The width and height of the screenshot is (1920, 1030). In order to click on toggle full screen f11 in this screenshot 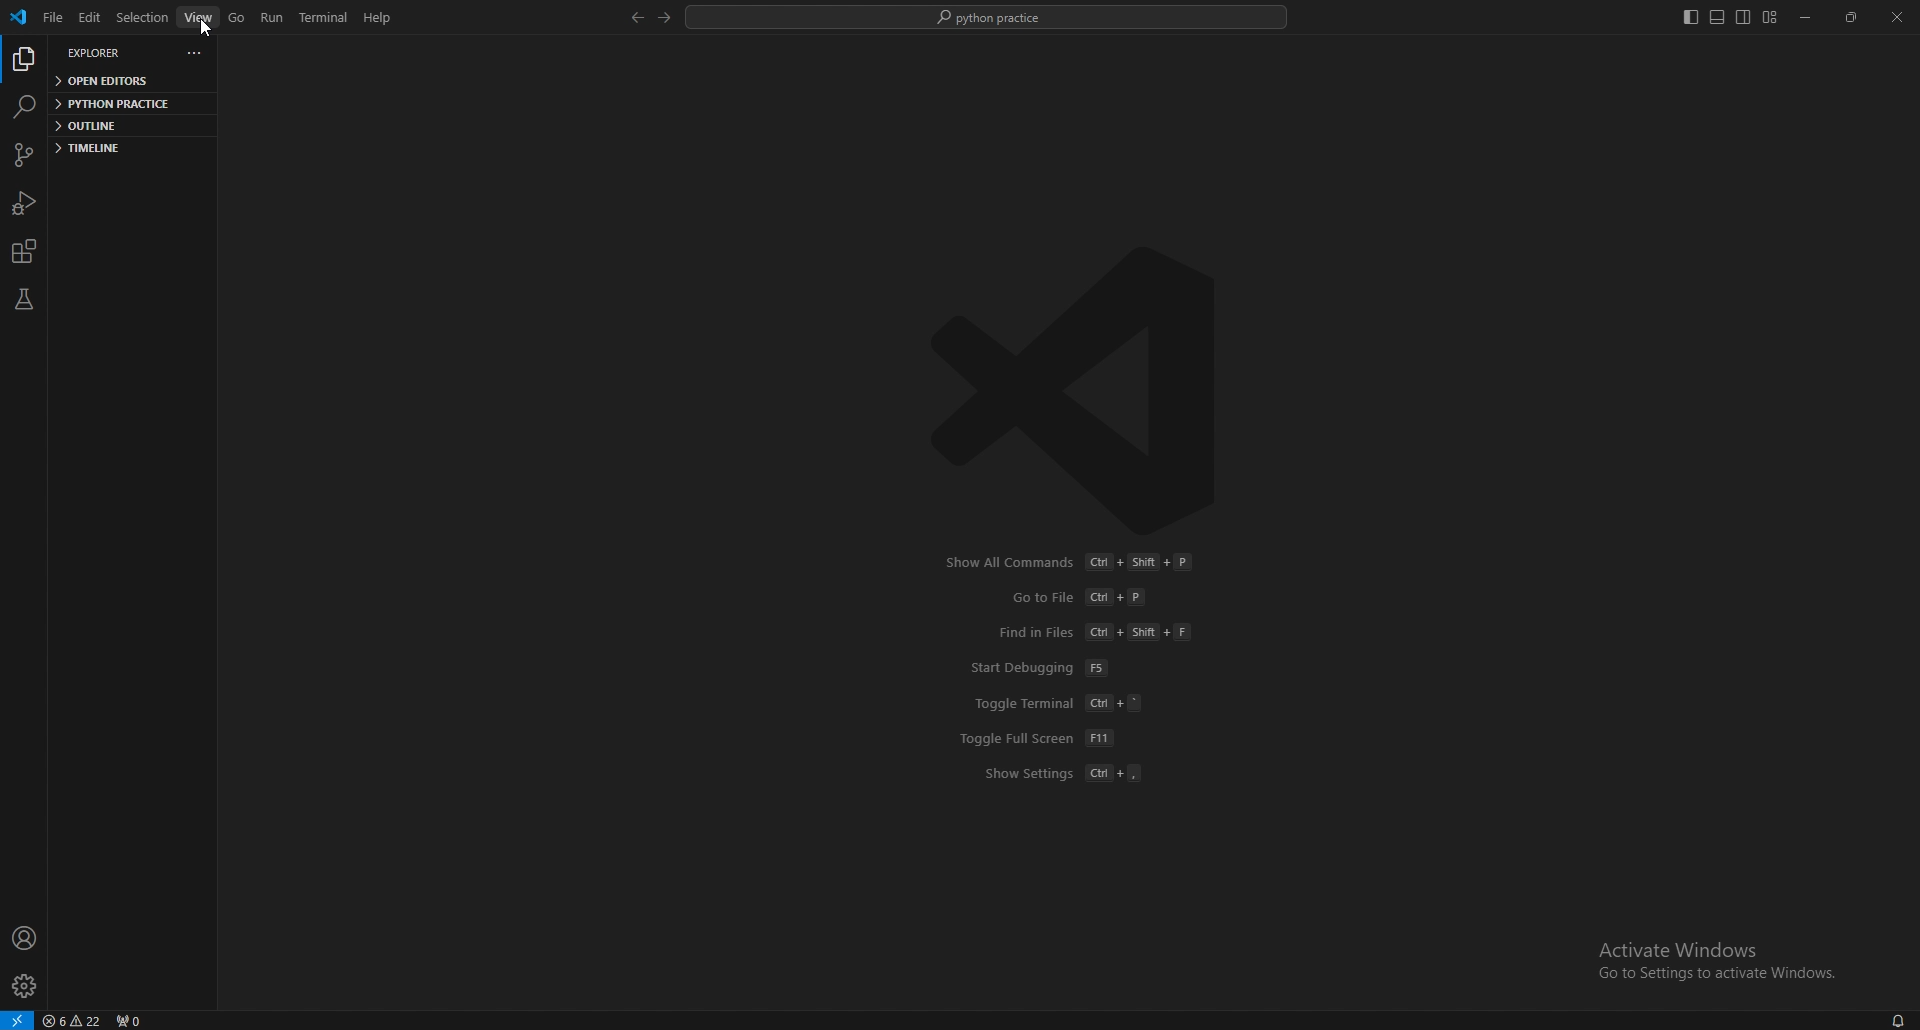, I will do `click(1038, 738)`.